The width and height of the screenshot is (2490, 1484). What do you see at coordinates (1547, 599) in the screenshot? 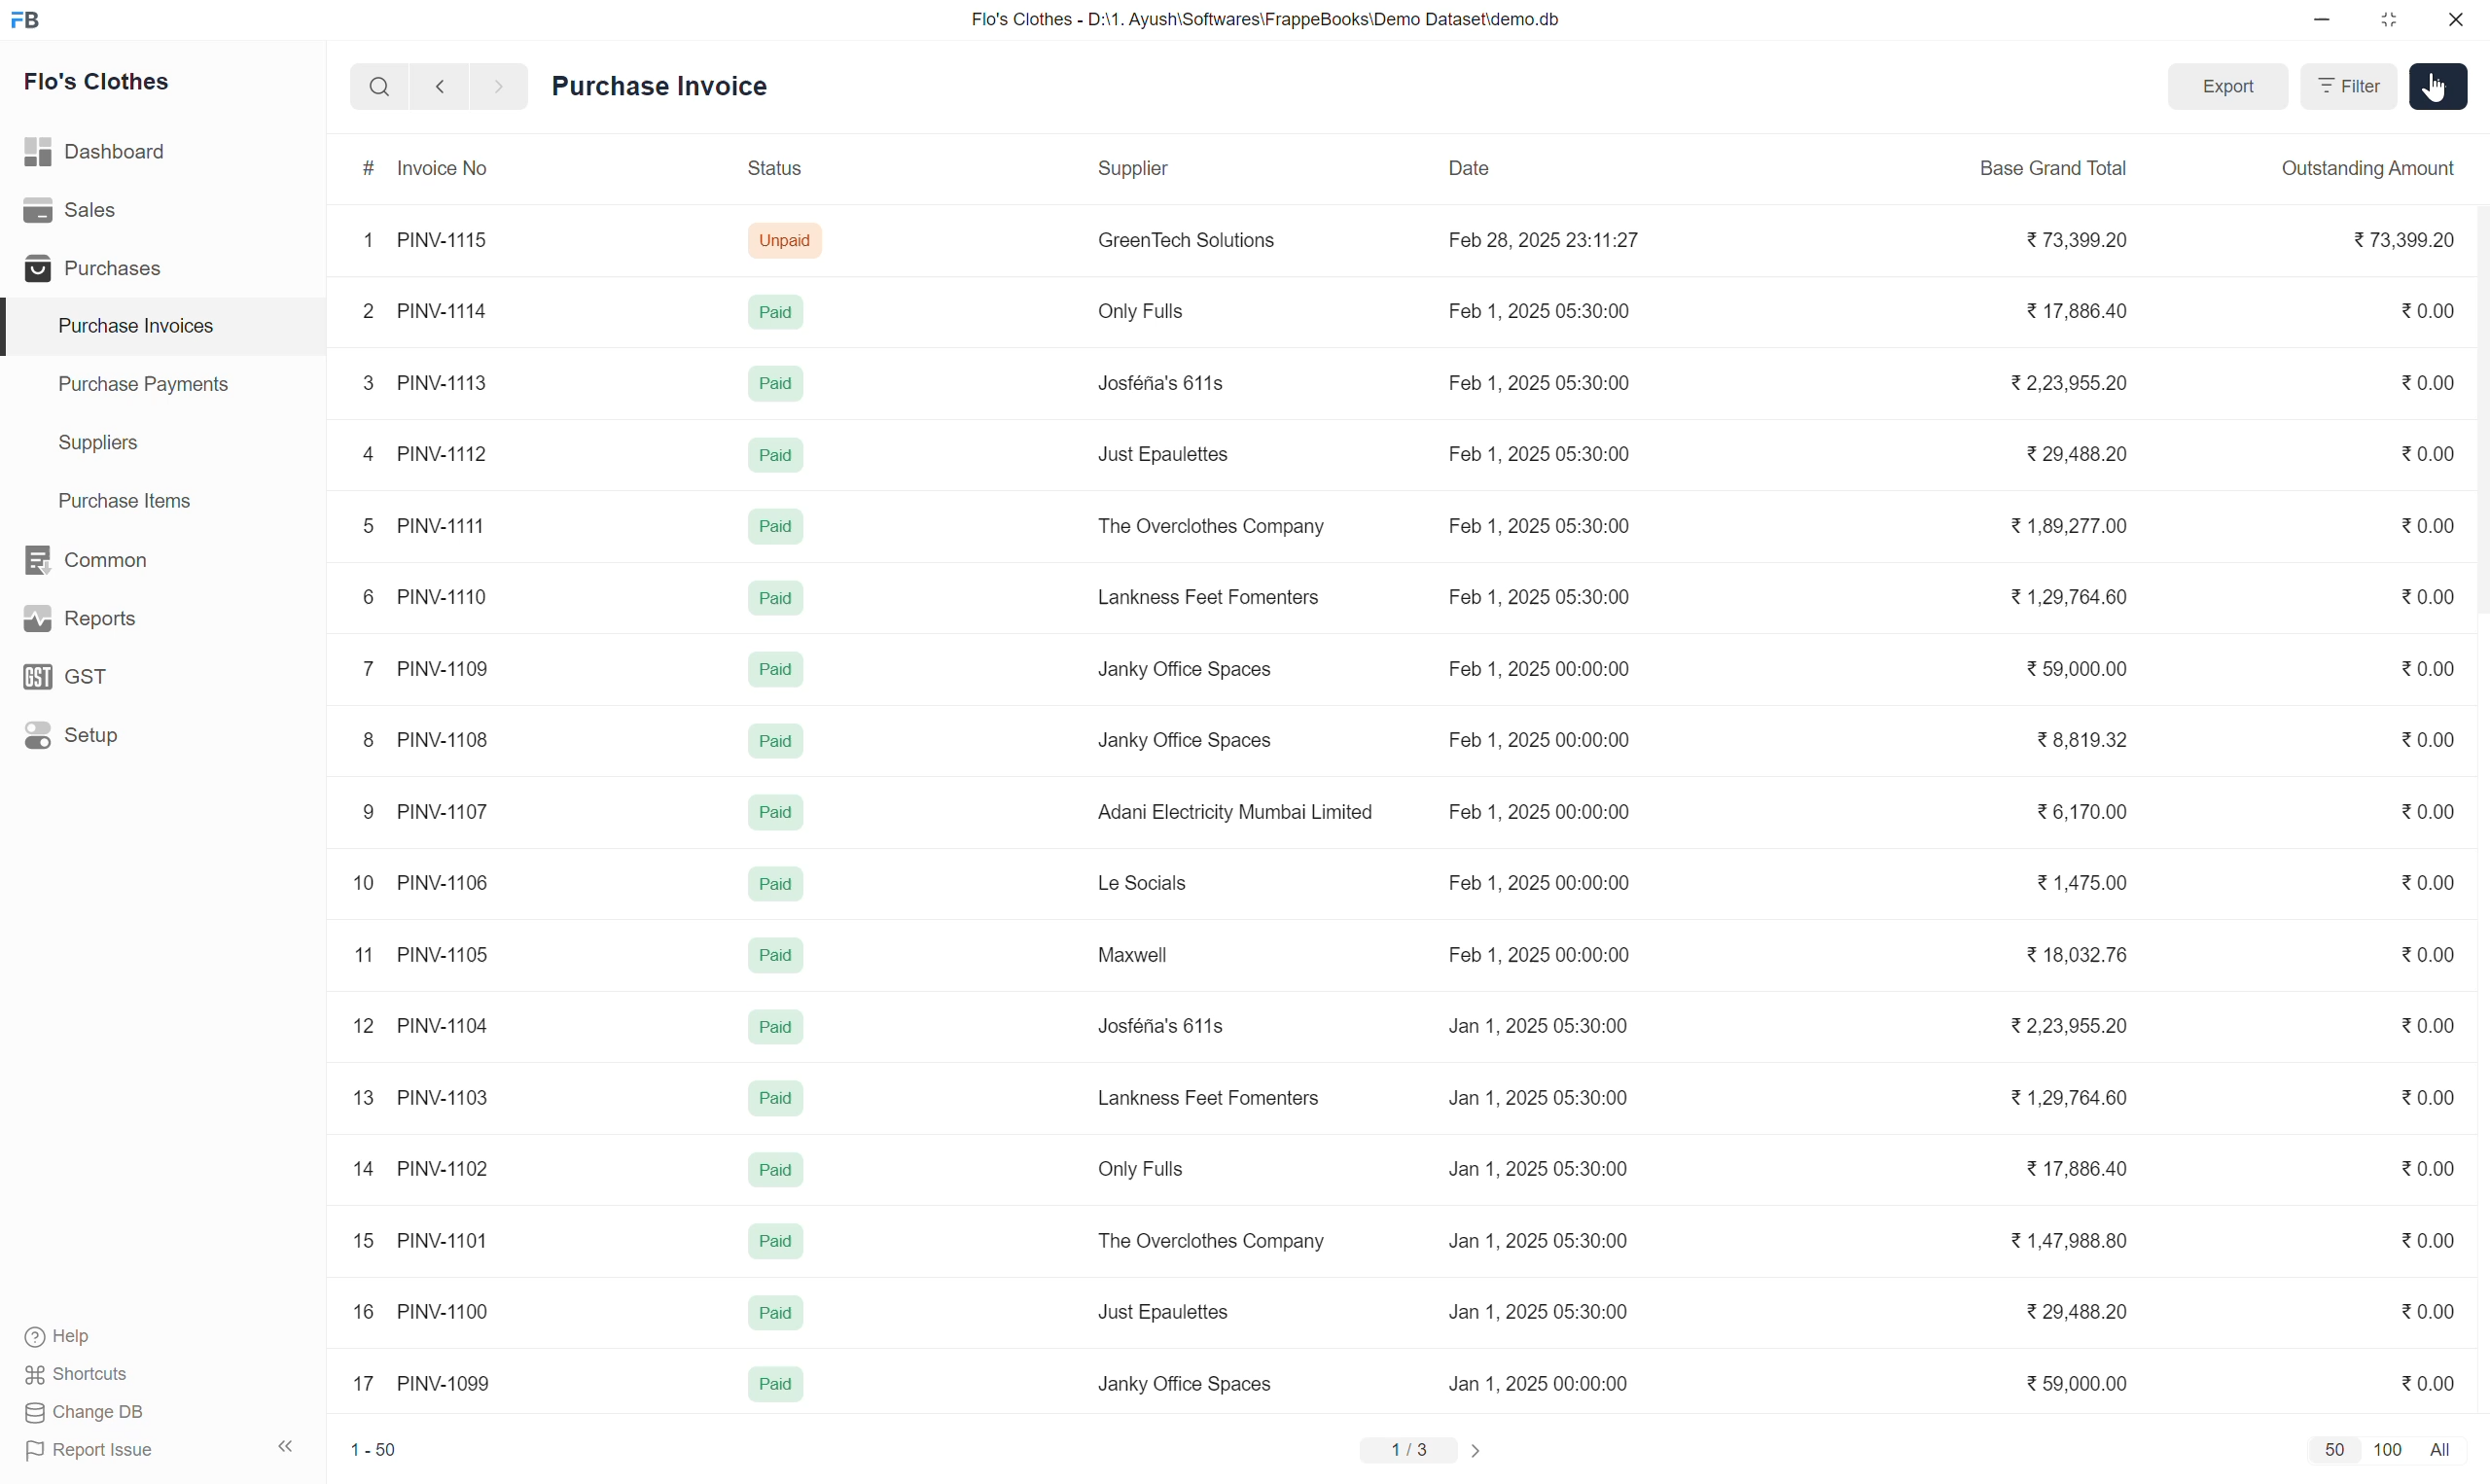
I see `Feb 1, 2025 05:30:00` at bounding box center [1547, 599].